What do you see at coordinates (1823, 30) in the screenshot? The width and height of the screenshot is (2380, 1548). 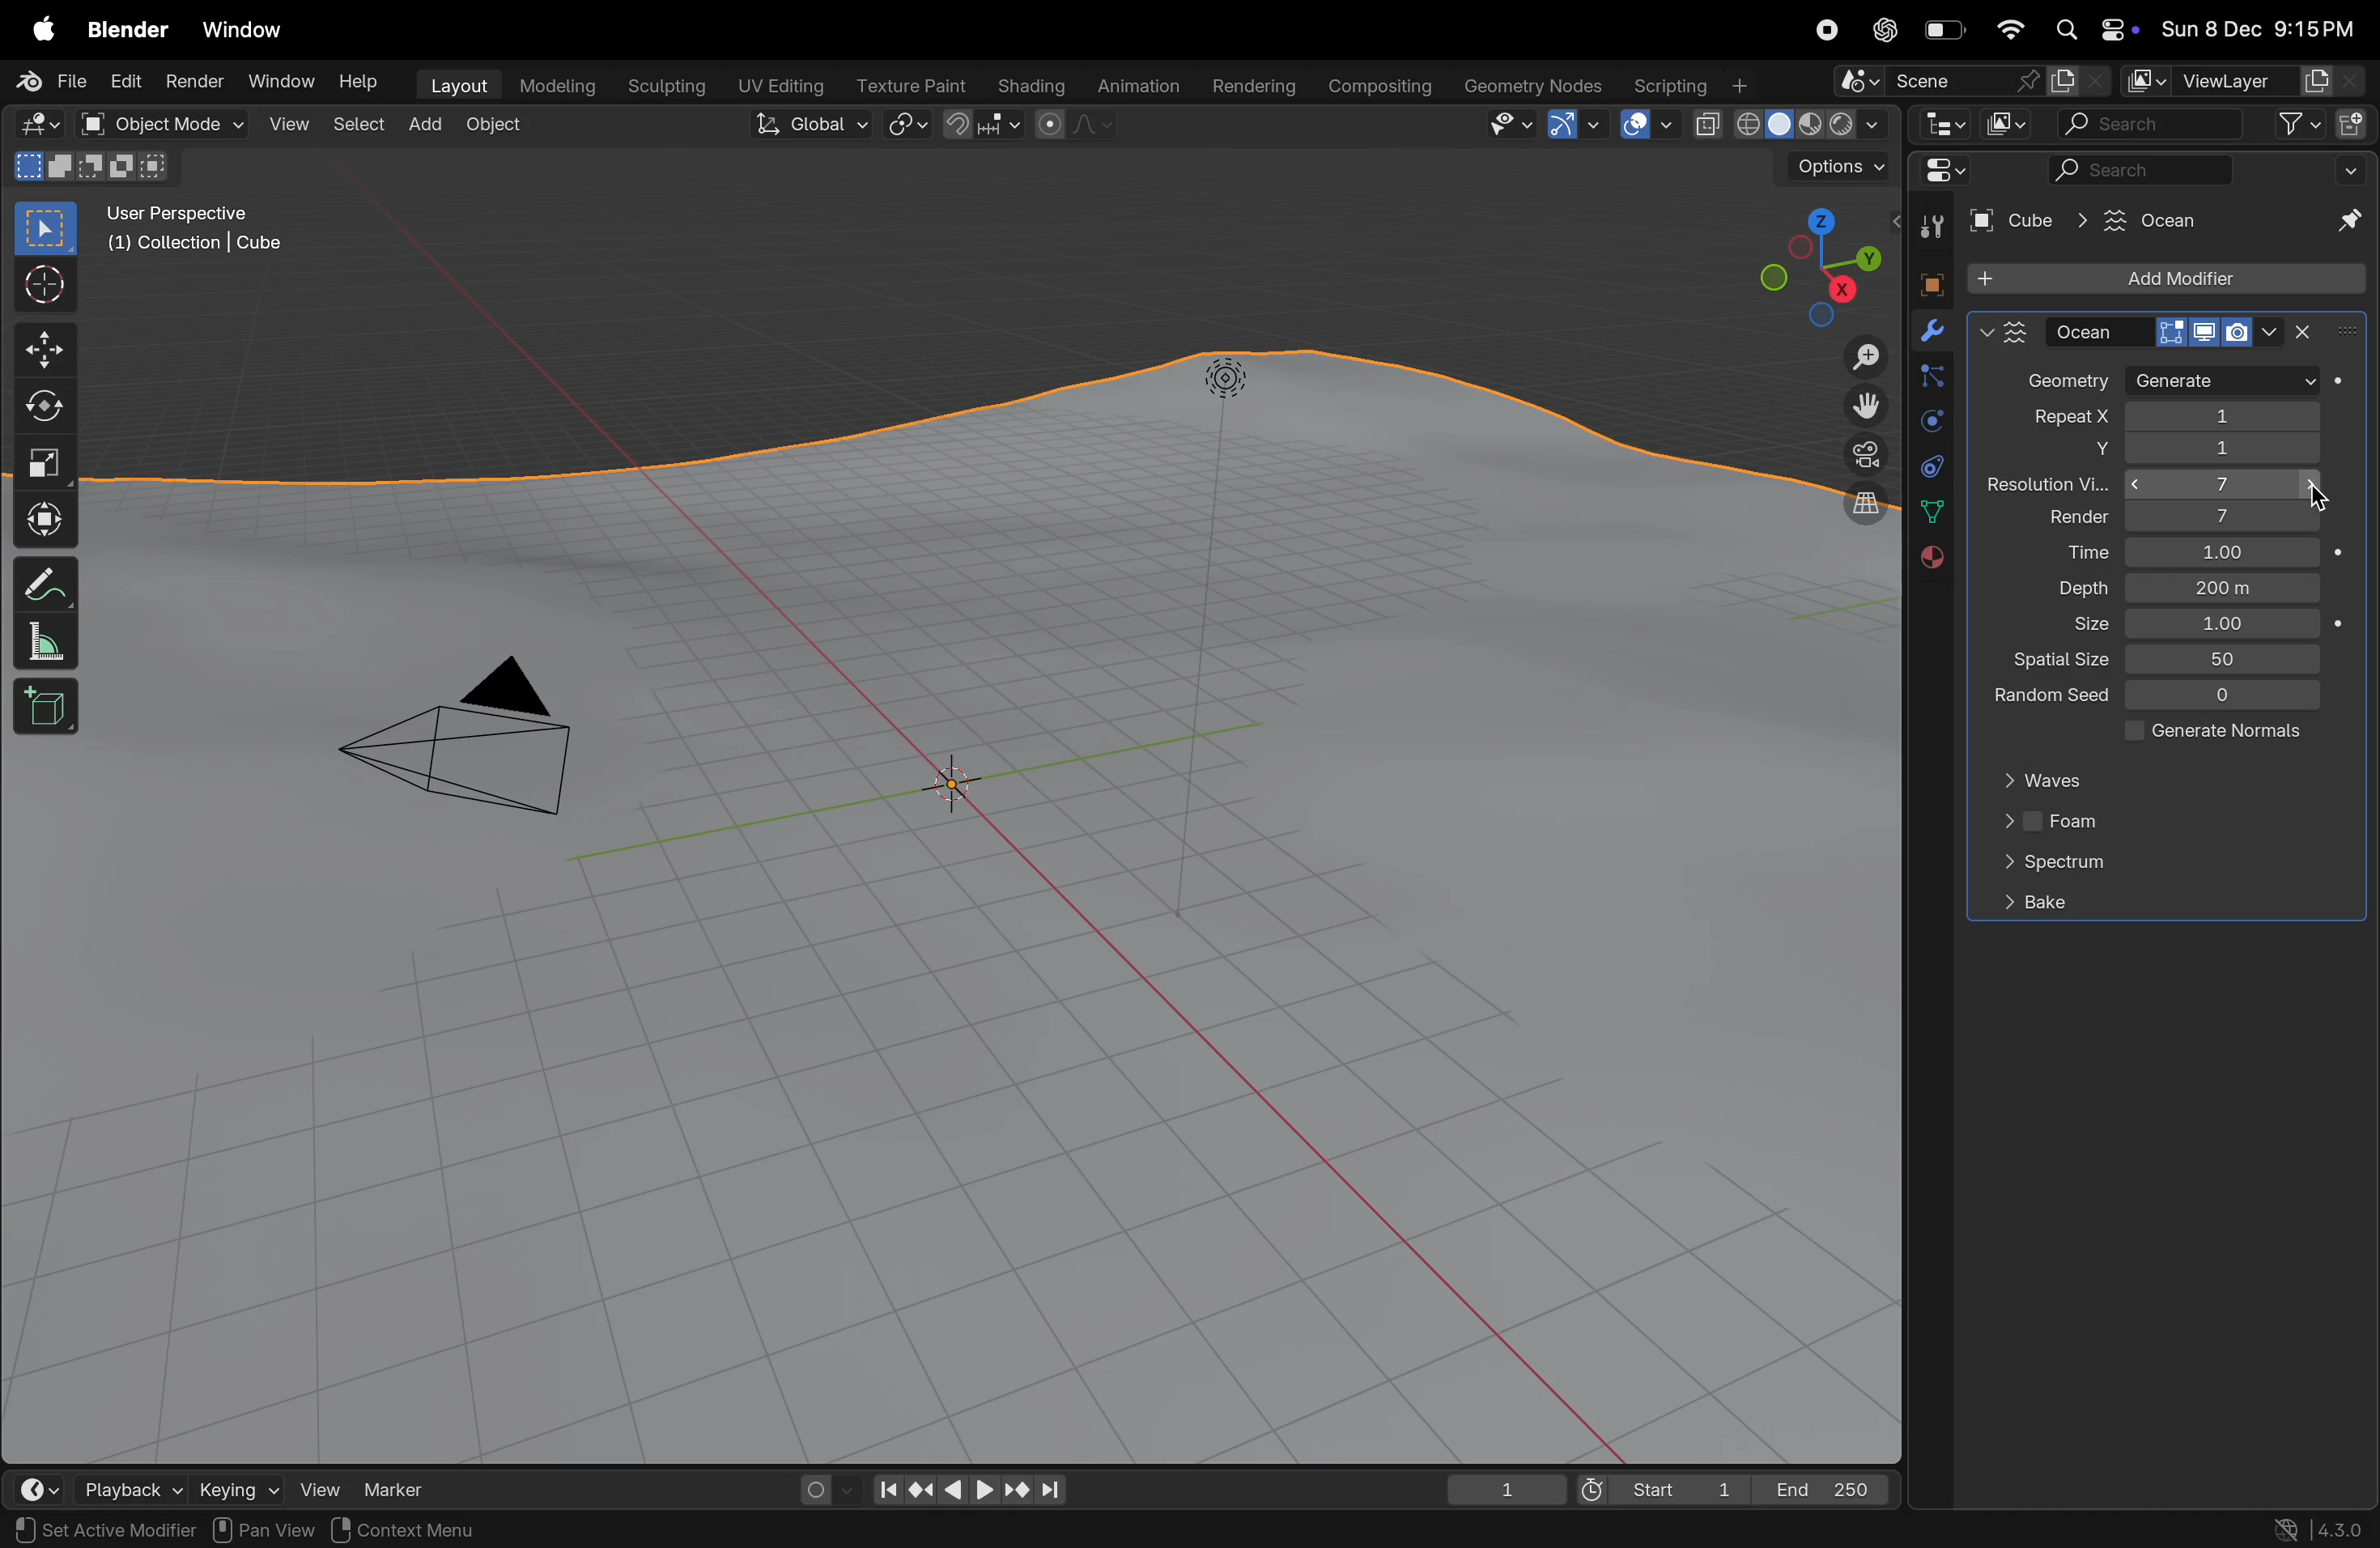 I see `record` at bounding box center [1823, 30].